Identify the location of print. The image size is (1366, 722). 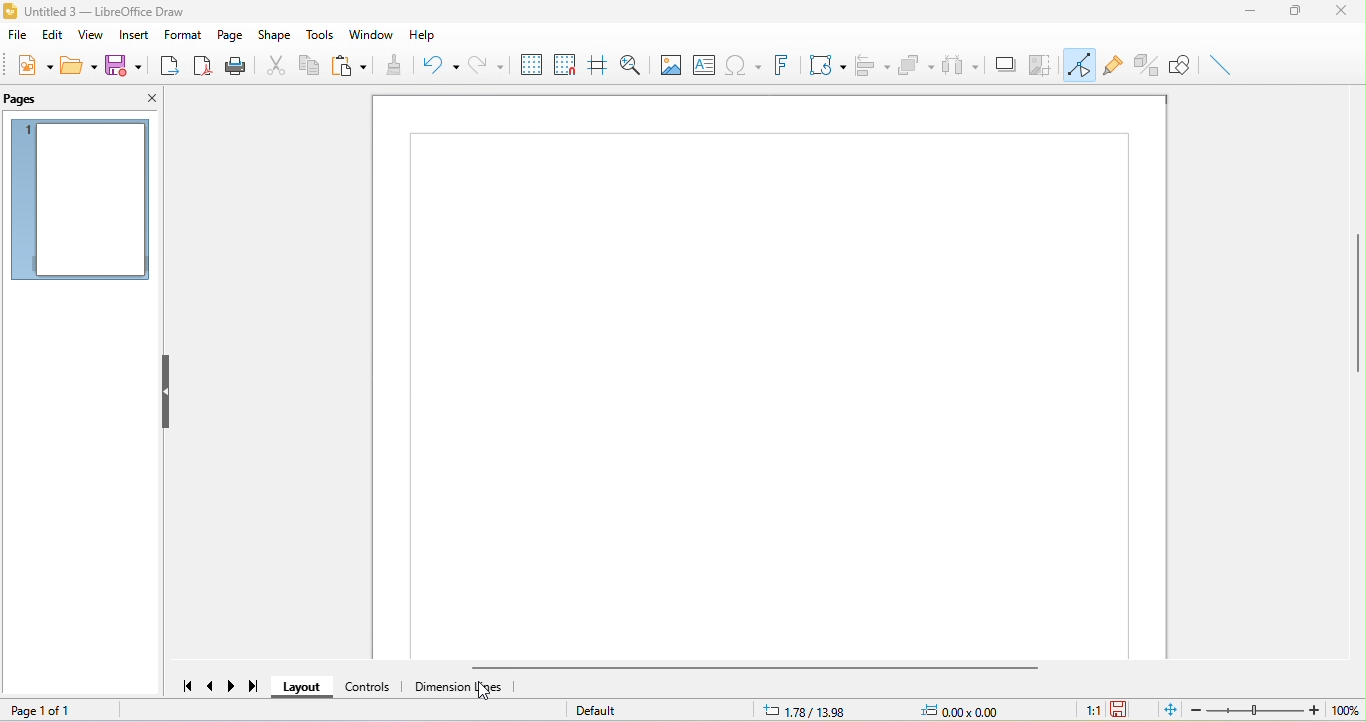
(240, 66).